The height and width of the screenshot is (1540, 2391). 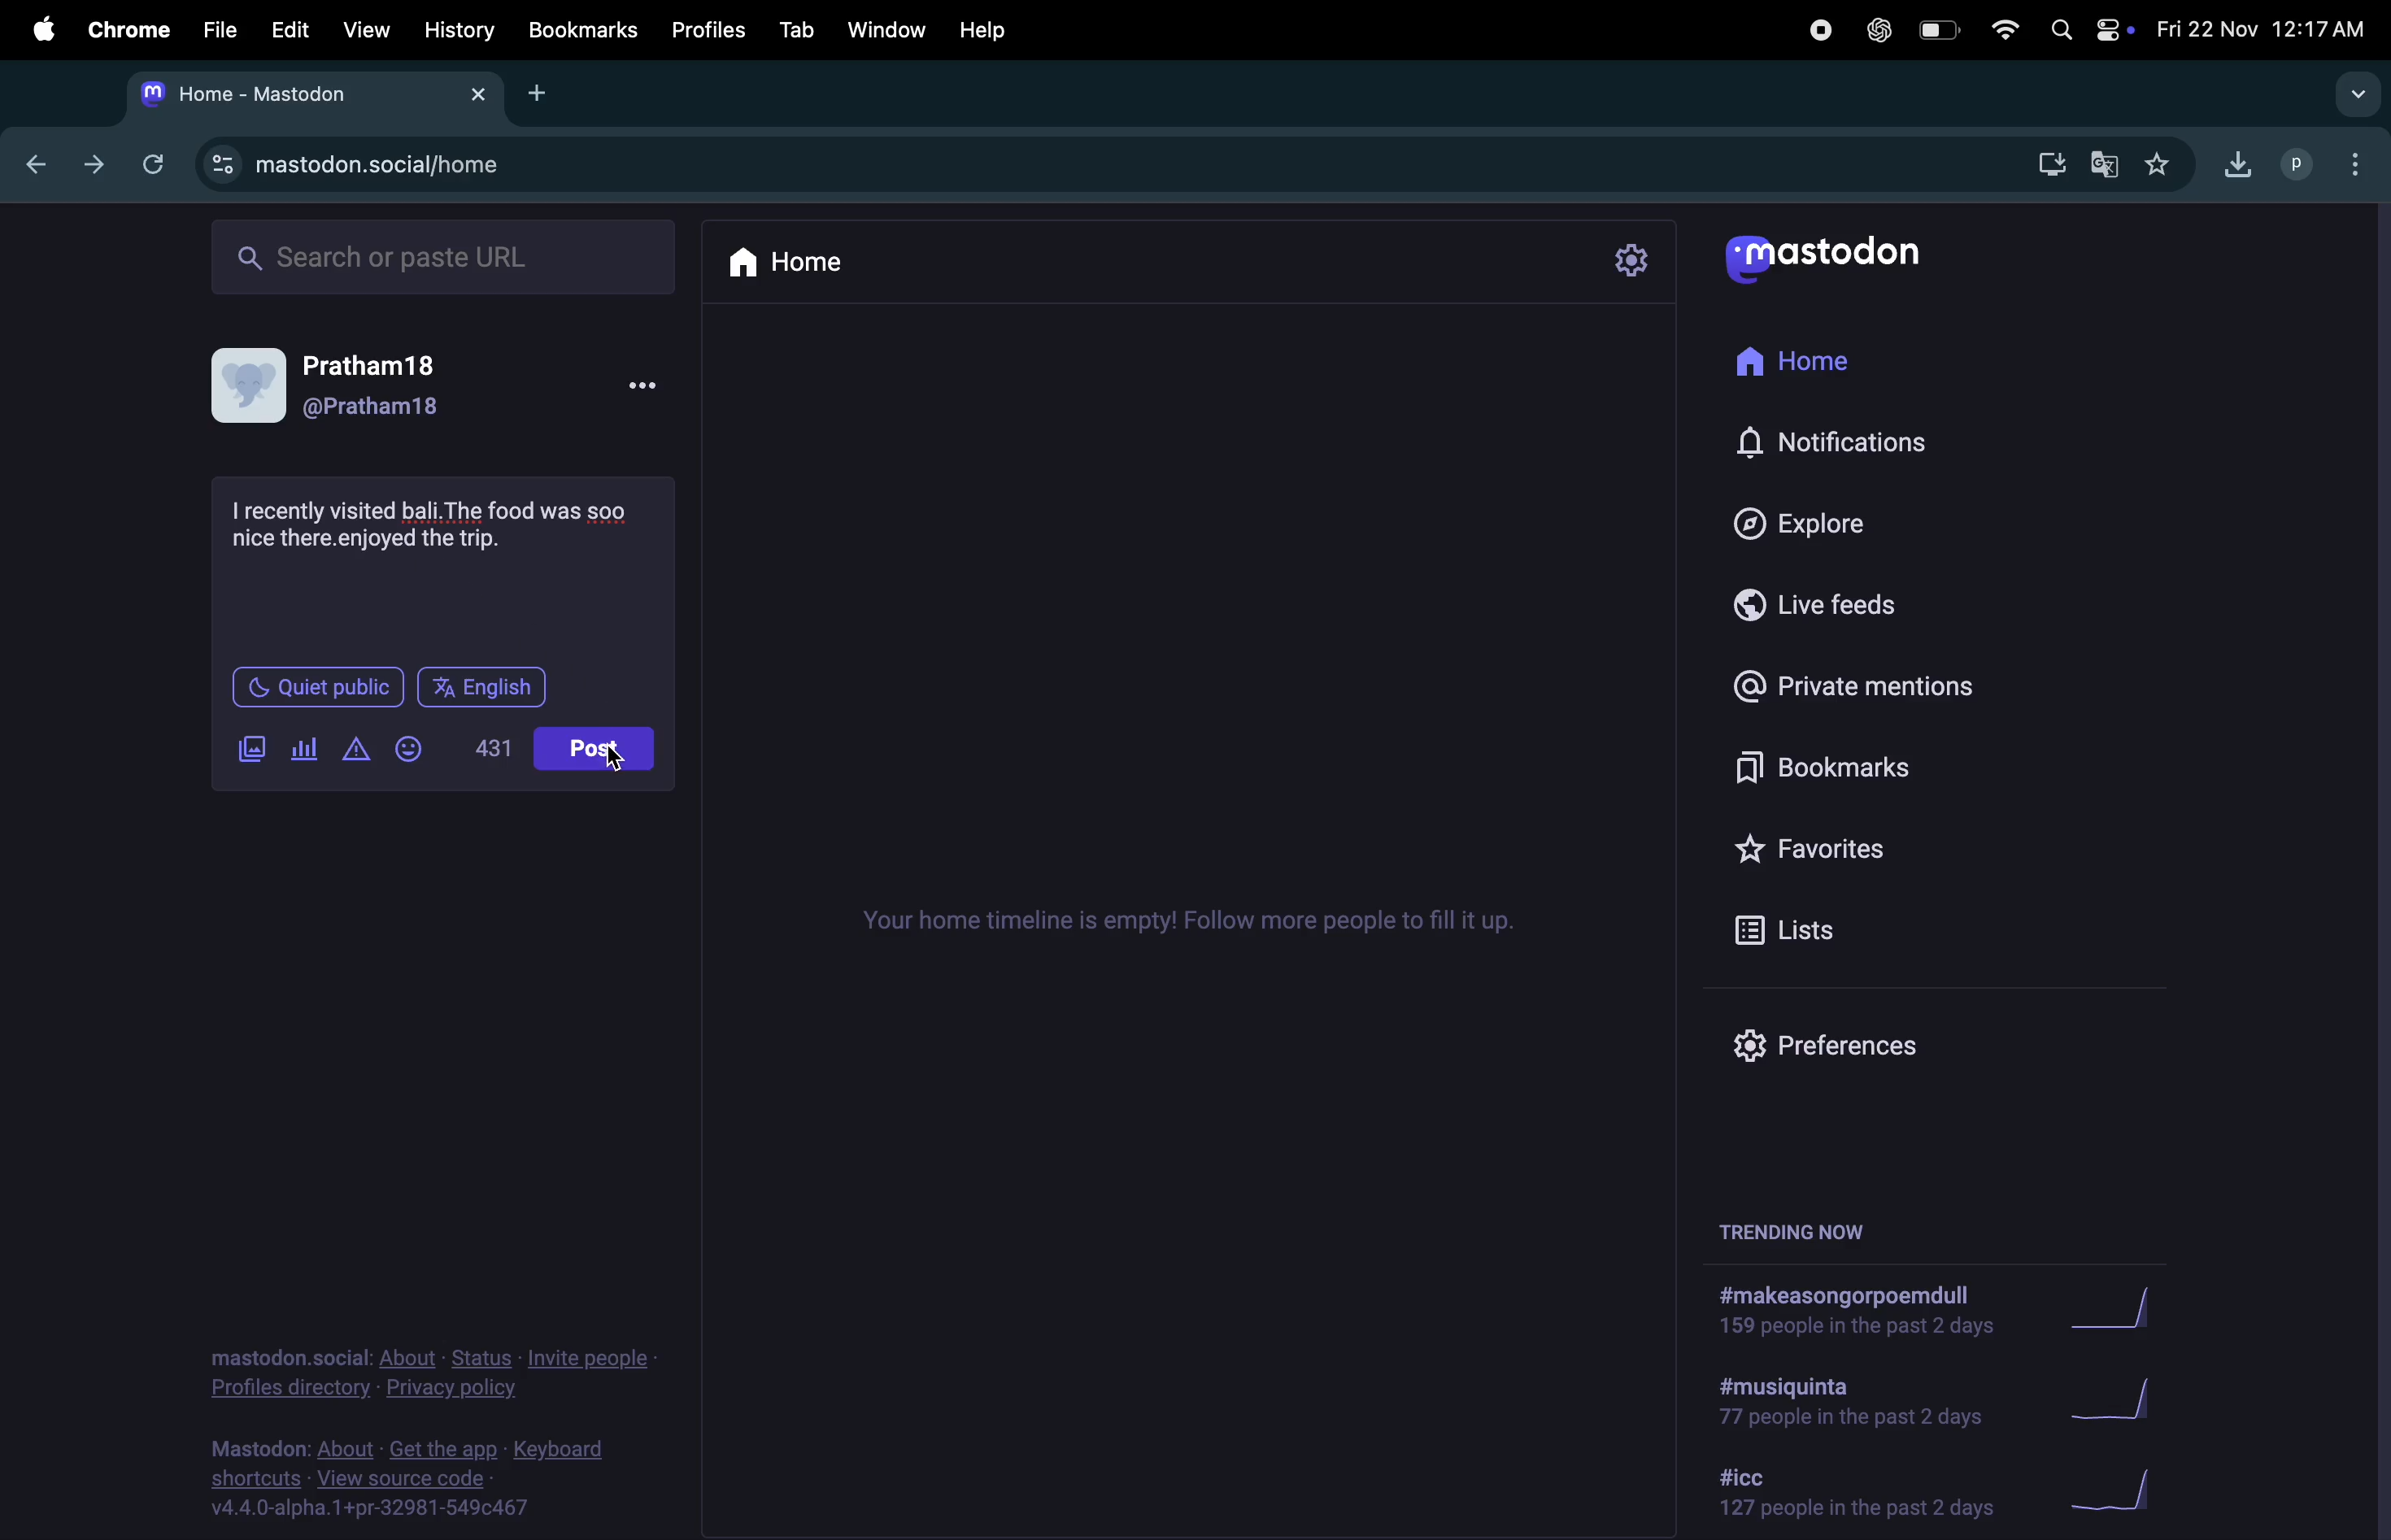 I want to click on time lines, so click(x=1208, y=915).